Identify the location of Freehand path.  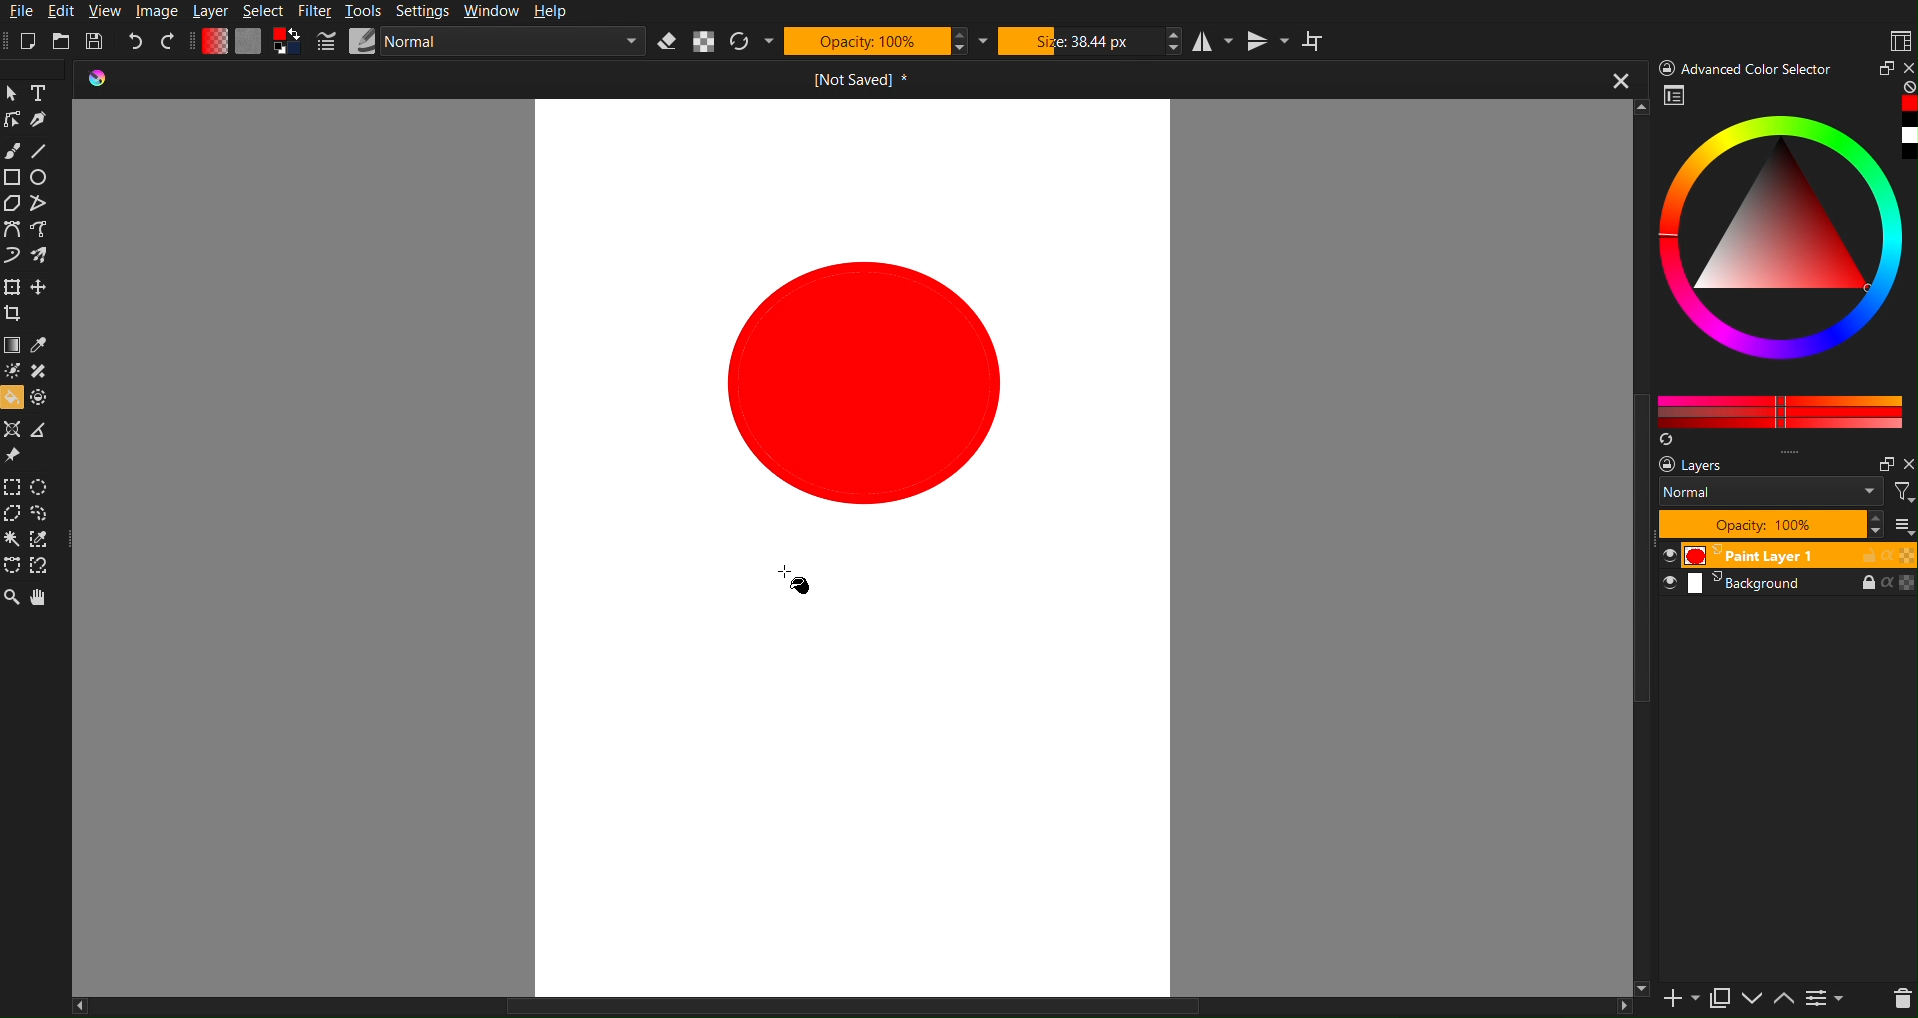
(40, 229).